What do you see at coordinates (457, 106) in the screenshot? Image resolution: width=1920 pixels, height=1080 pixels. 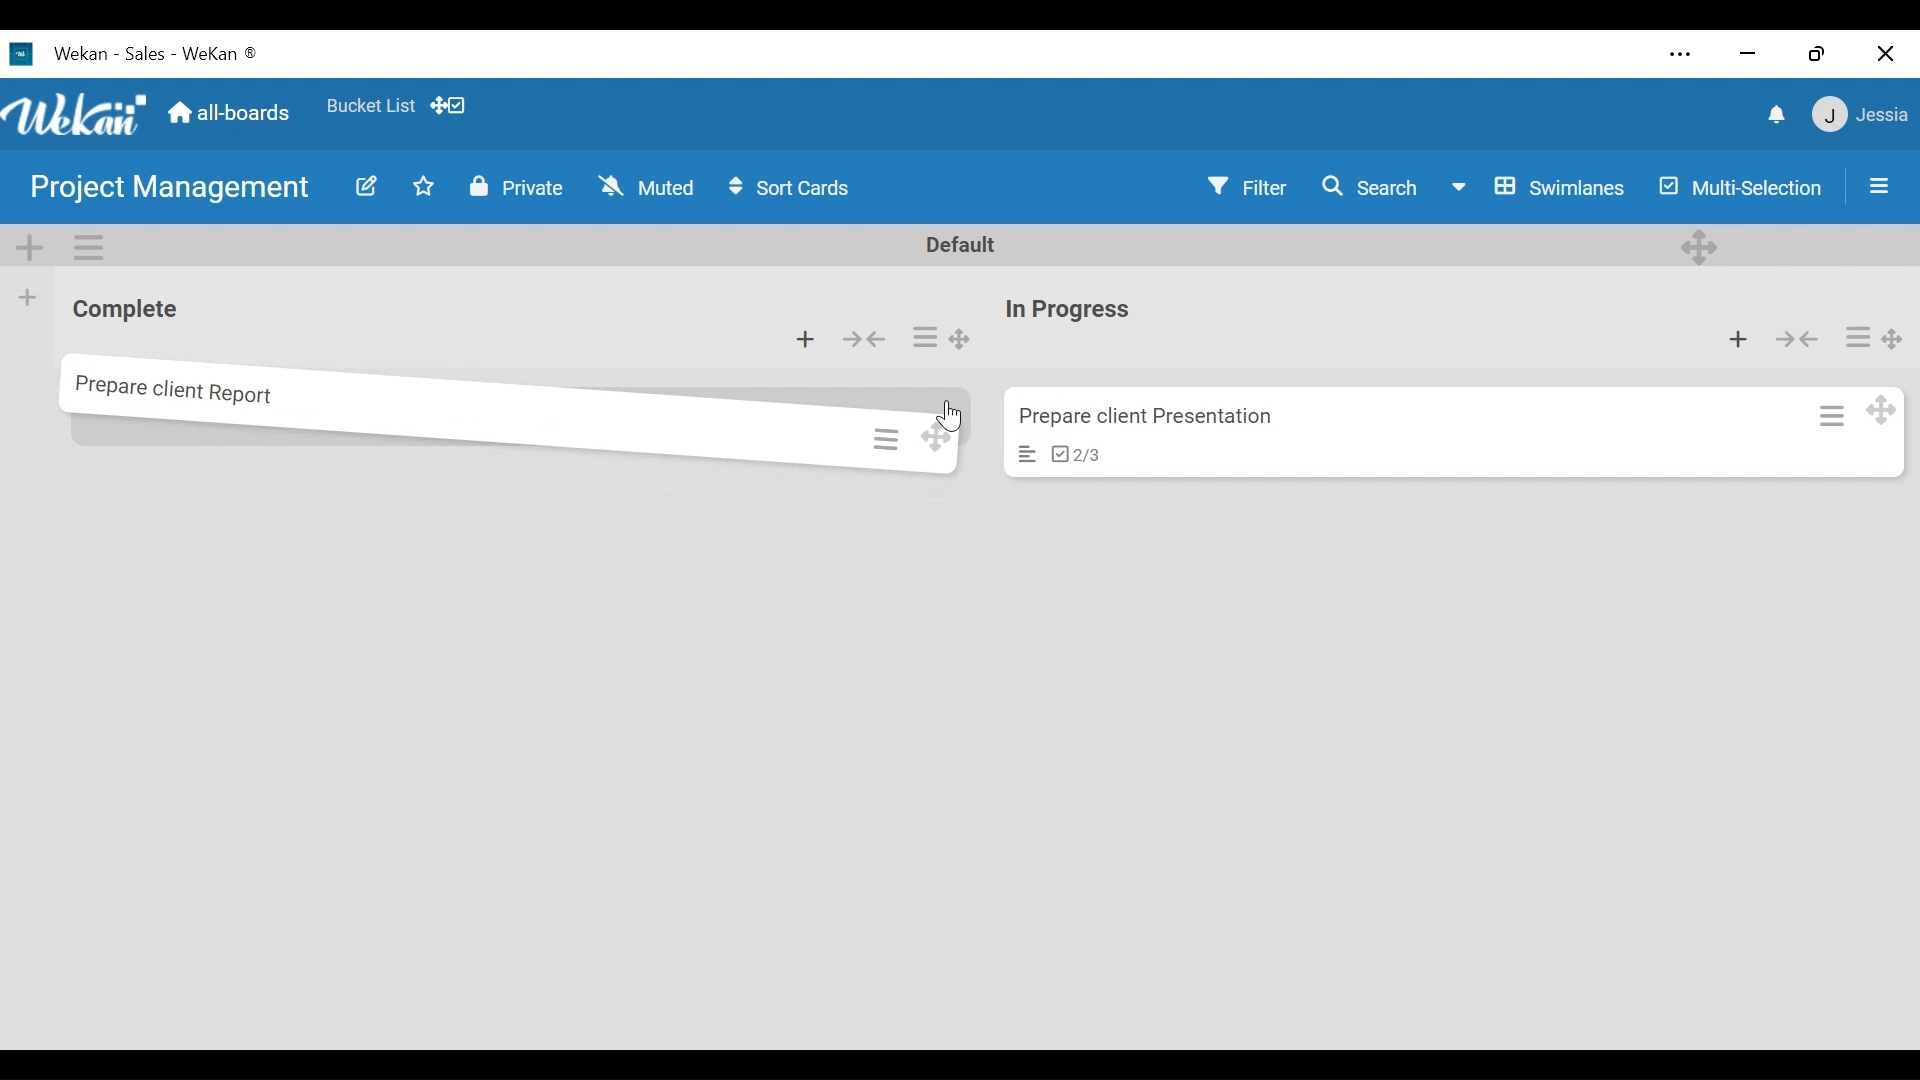 I see `dekstop drag bar` at bounding box center [457, 106].